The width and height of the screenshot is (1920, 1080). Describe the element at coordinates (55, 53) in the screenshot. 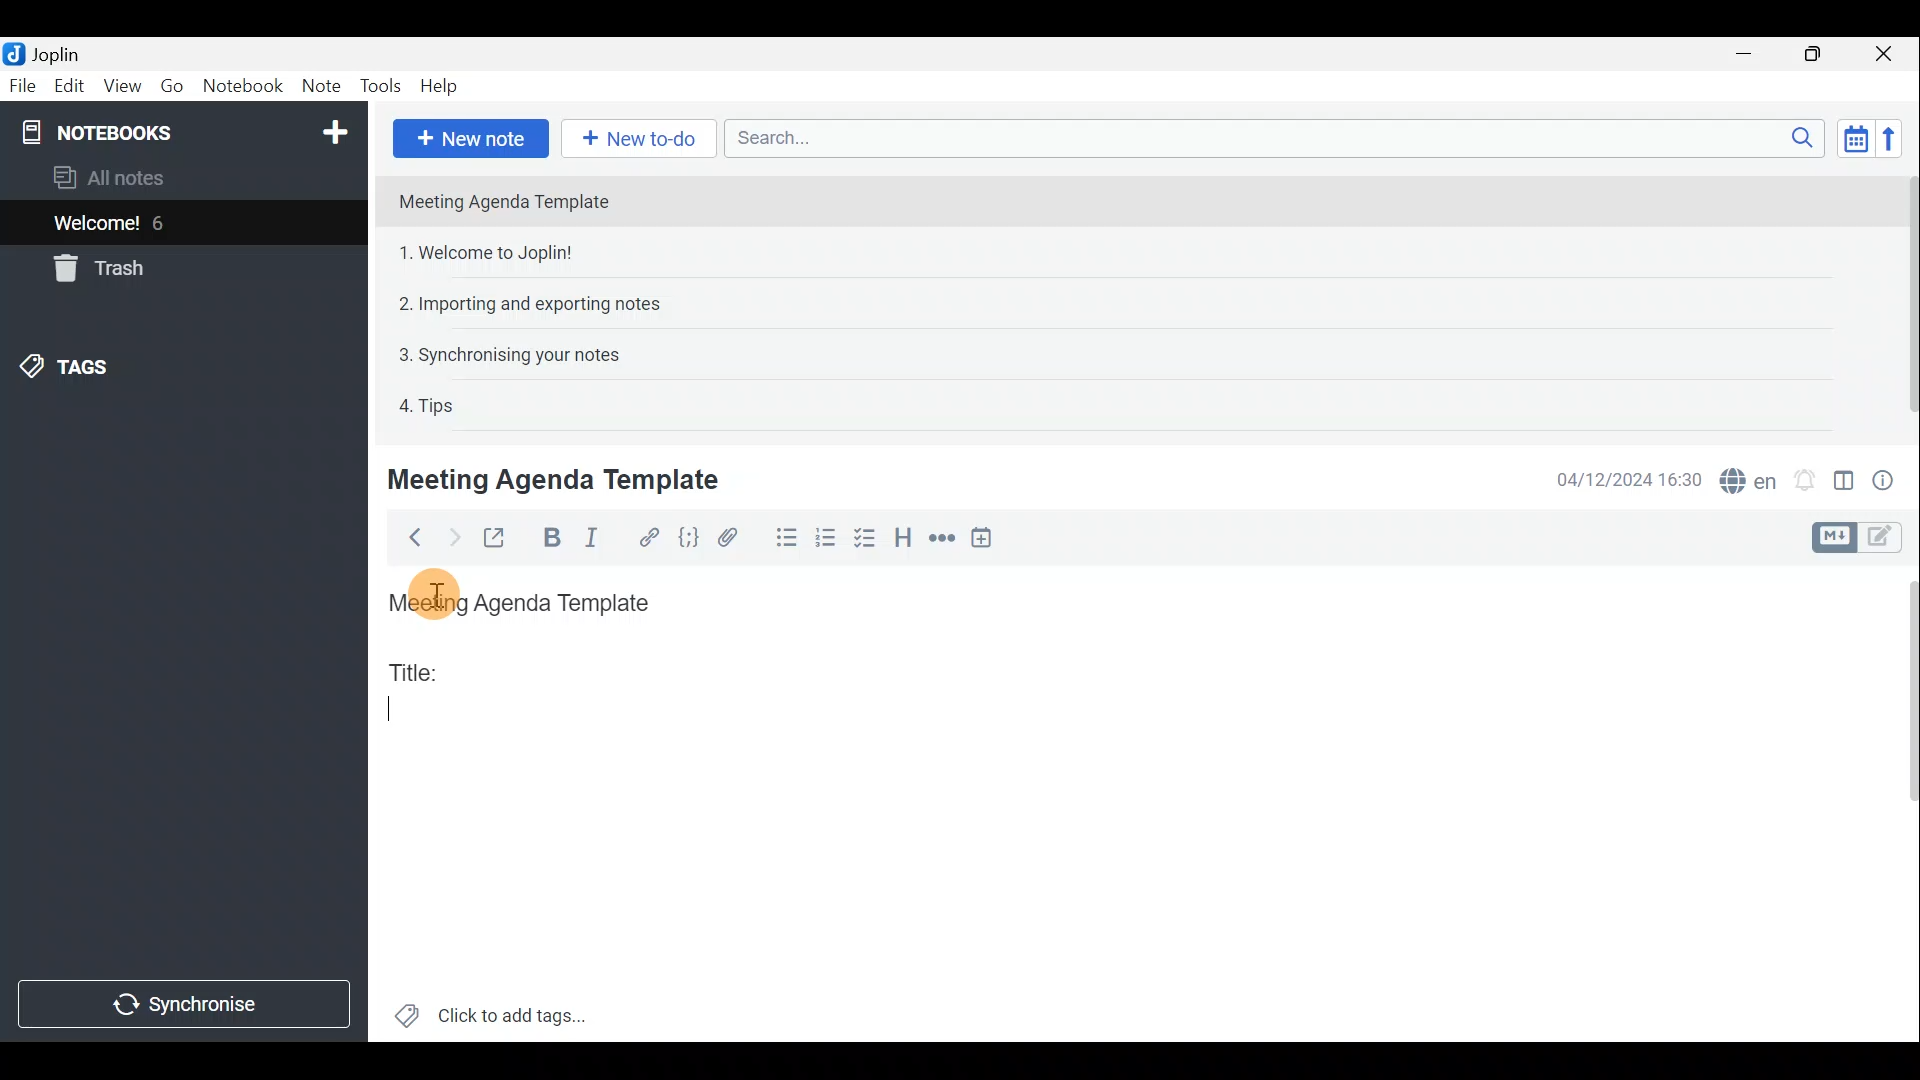

I see `Joplin` at that location.